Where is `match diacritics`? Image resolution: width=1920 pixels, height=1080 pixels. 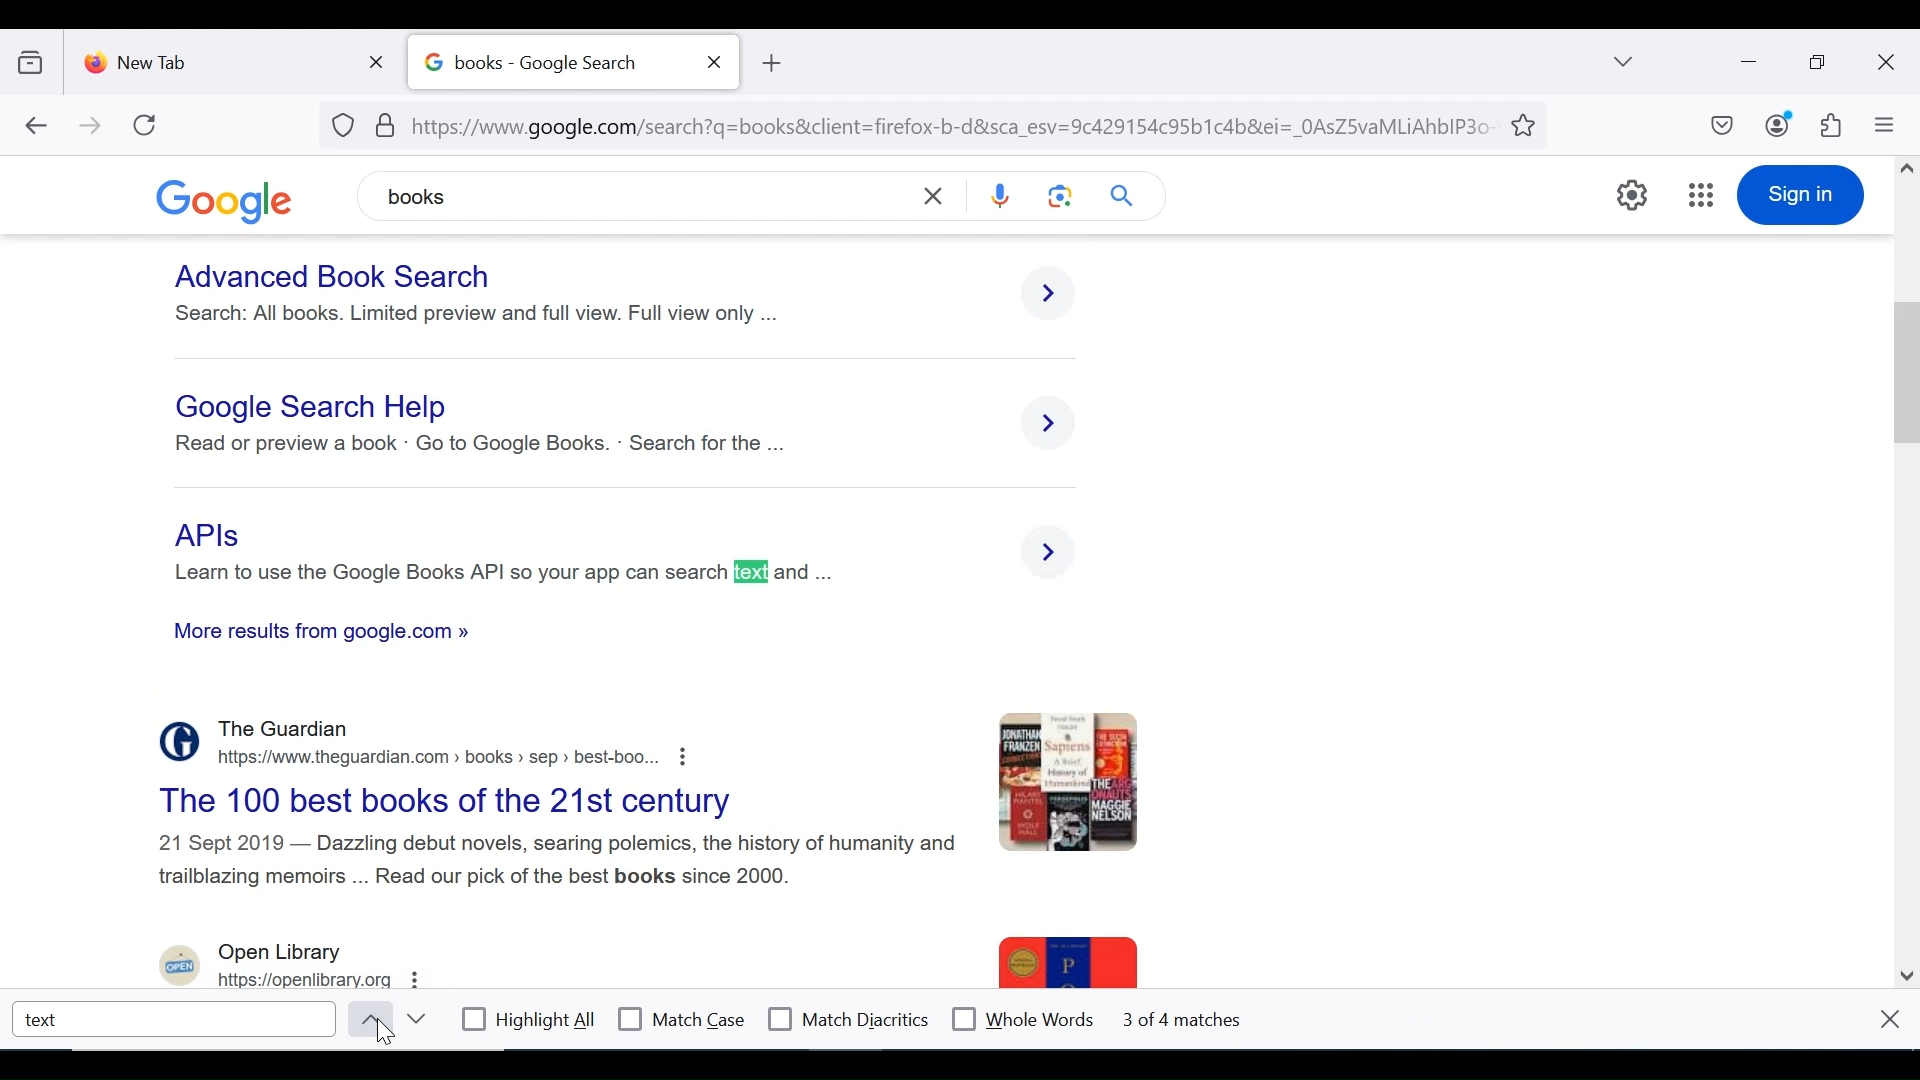
match diacritics is located at coordinates (849, 1020).